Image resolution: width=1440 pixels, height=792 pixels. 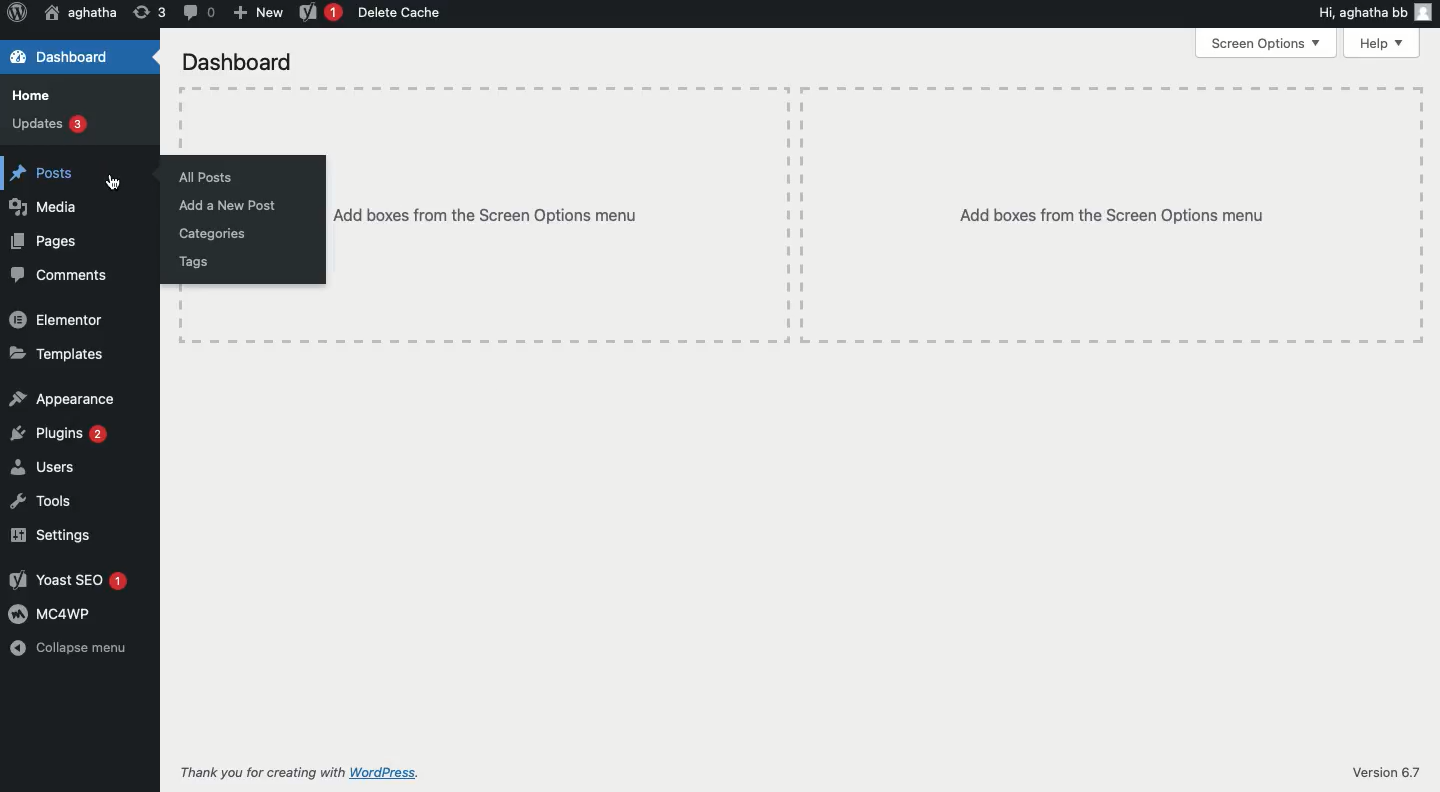 What do you see at coordinates (46, 466) in the screenshot?
I see `Users` at bounding box center [46, 466].